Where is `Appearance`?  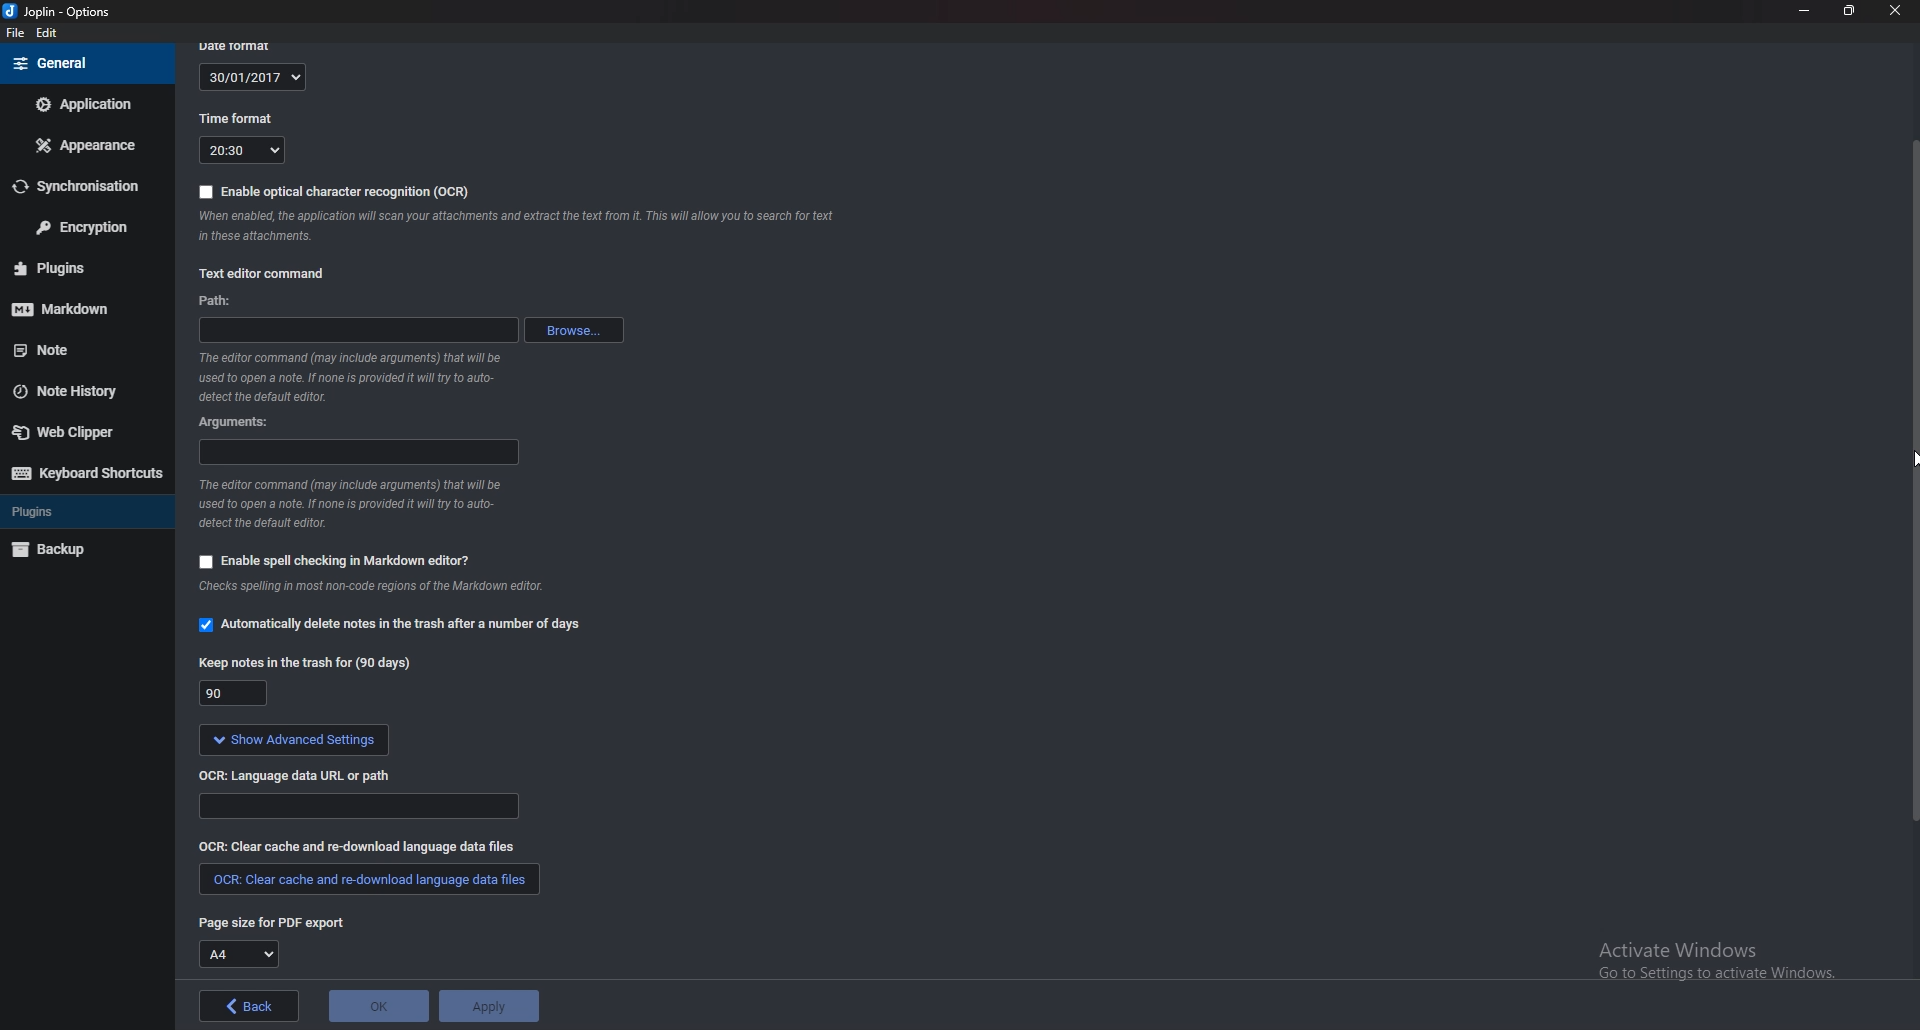 Appearance is located at coordinates (82, 146).